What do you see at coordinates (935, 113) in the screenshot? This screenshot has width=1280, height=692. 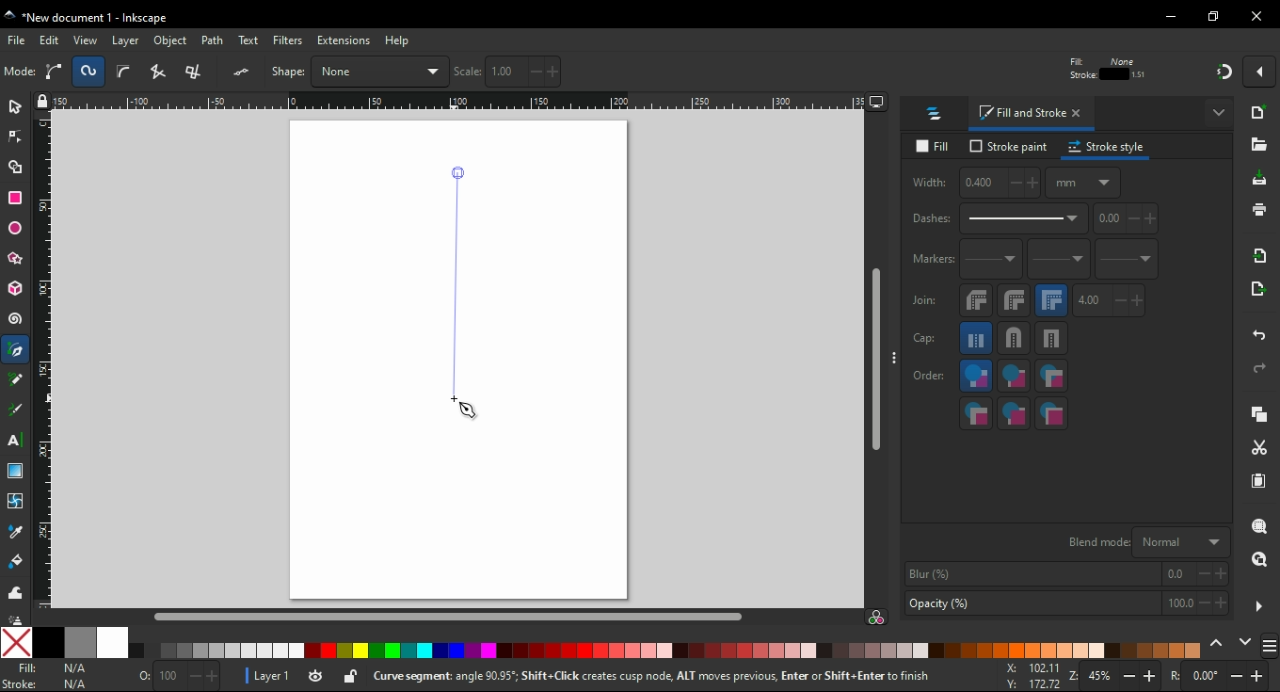 I see `layers and objects` at bounding box center [935, 113].